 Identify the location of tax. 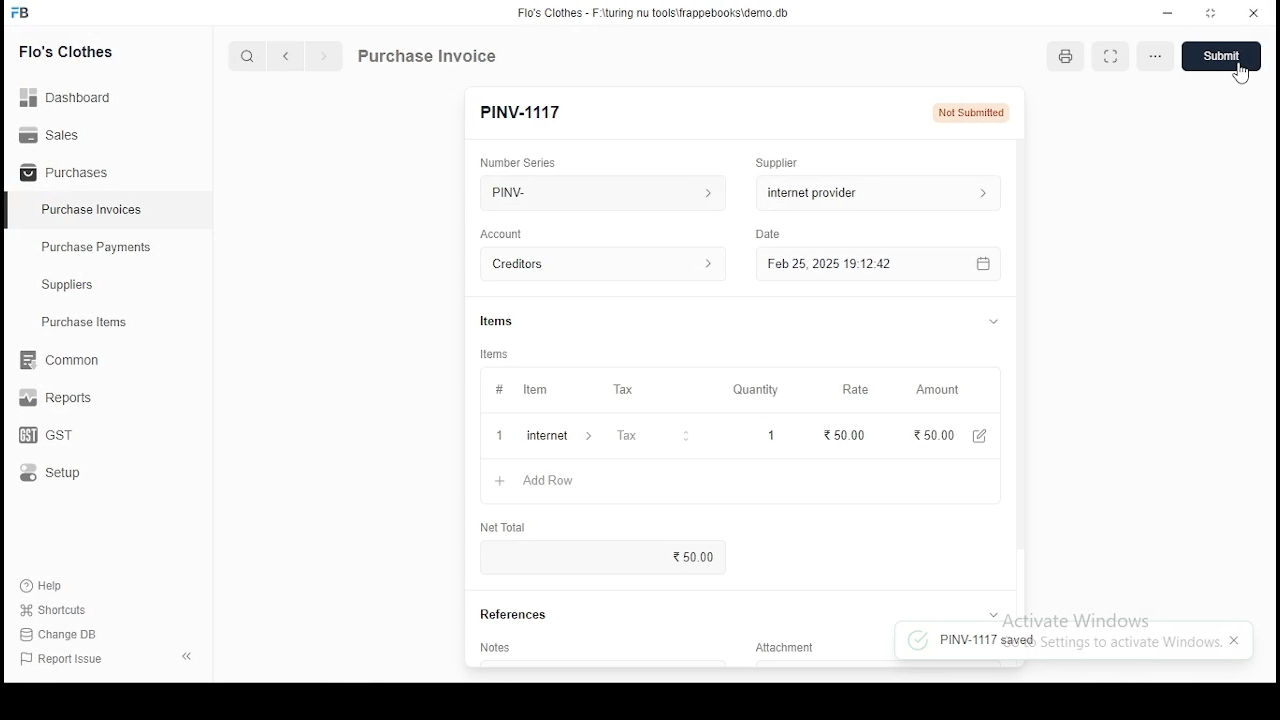
(627, 438).